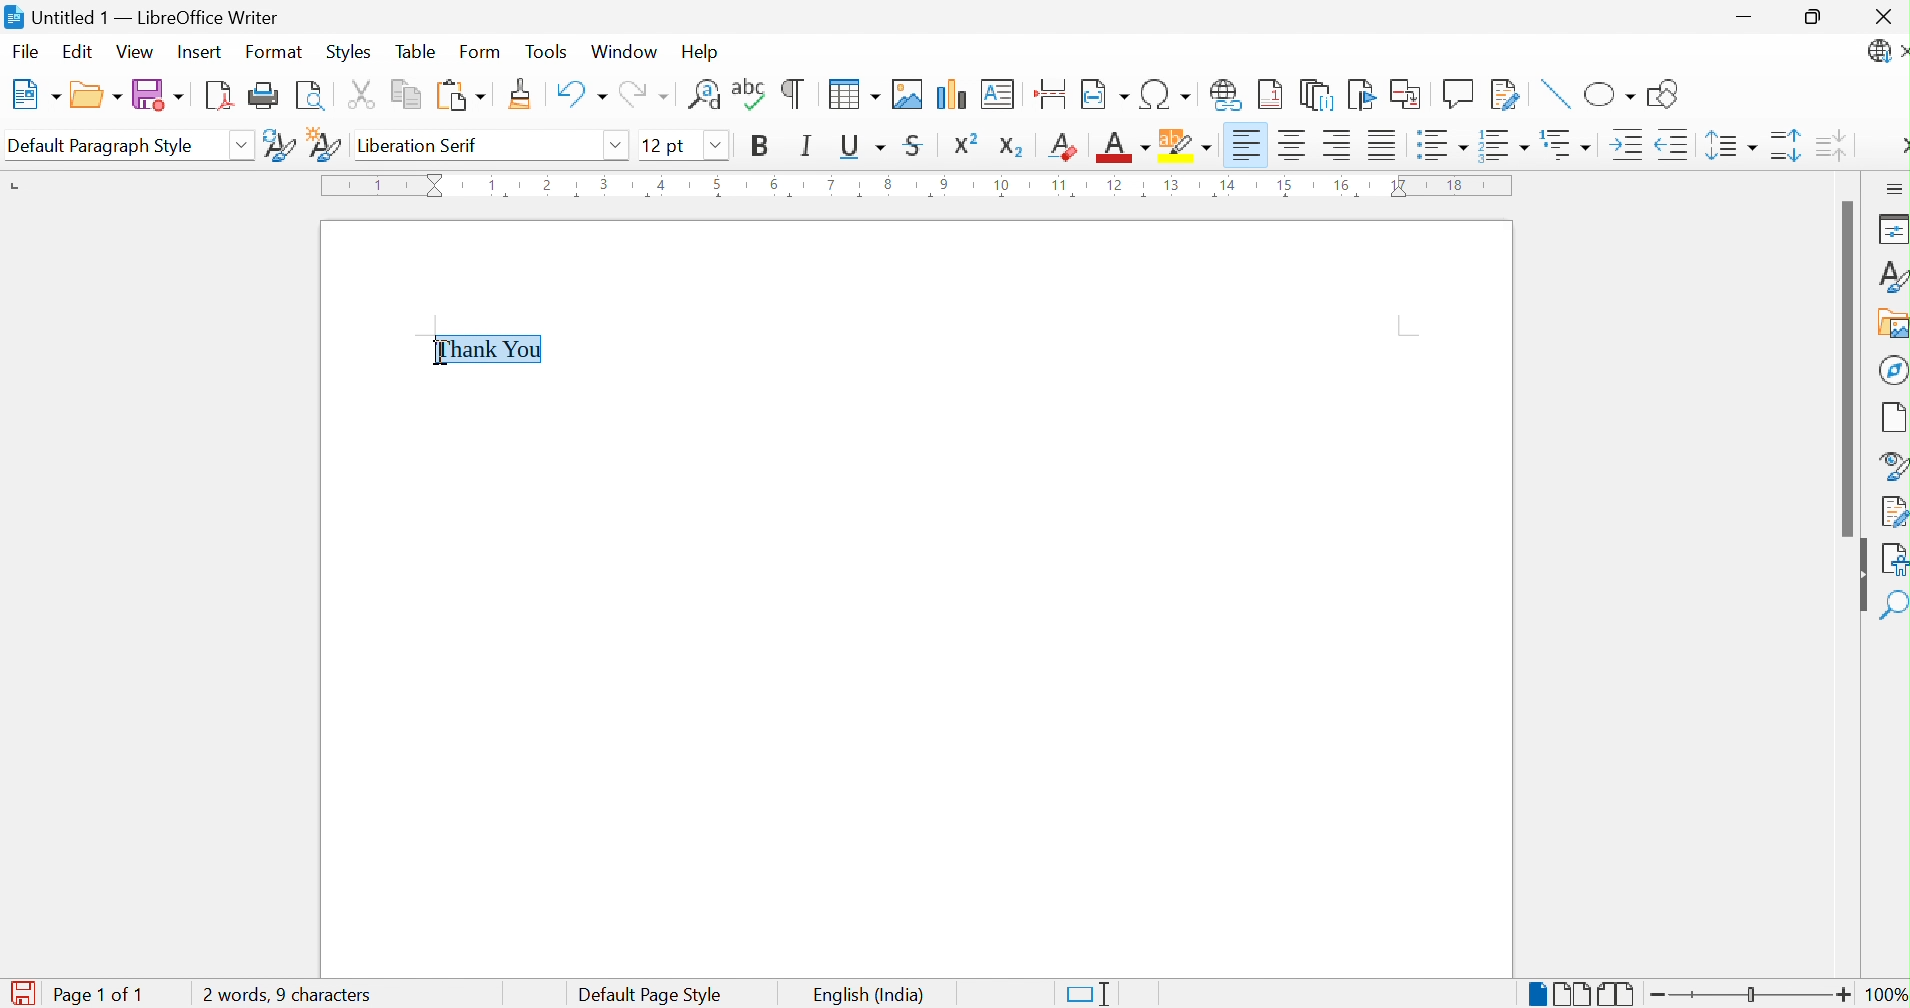  I want to click on Insert Cross-reference, so click(1409, 94).